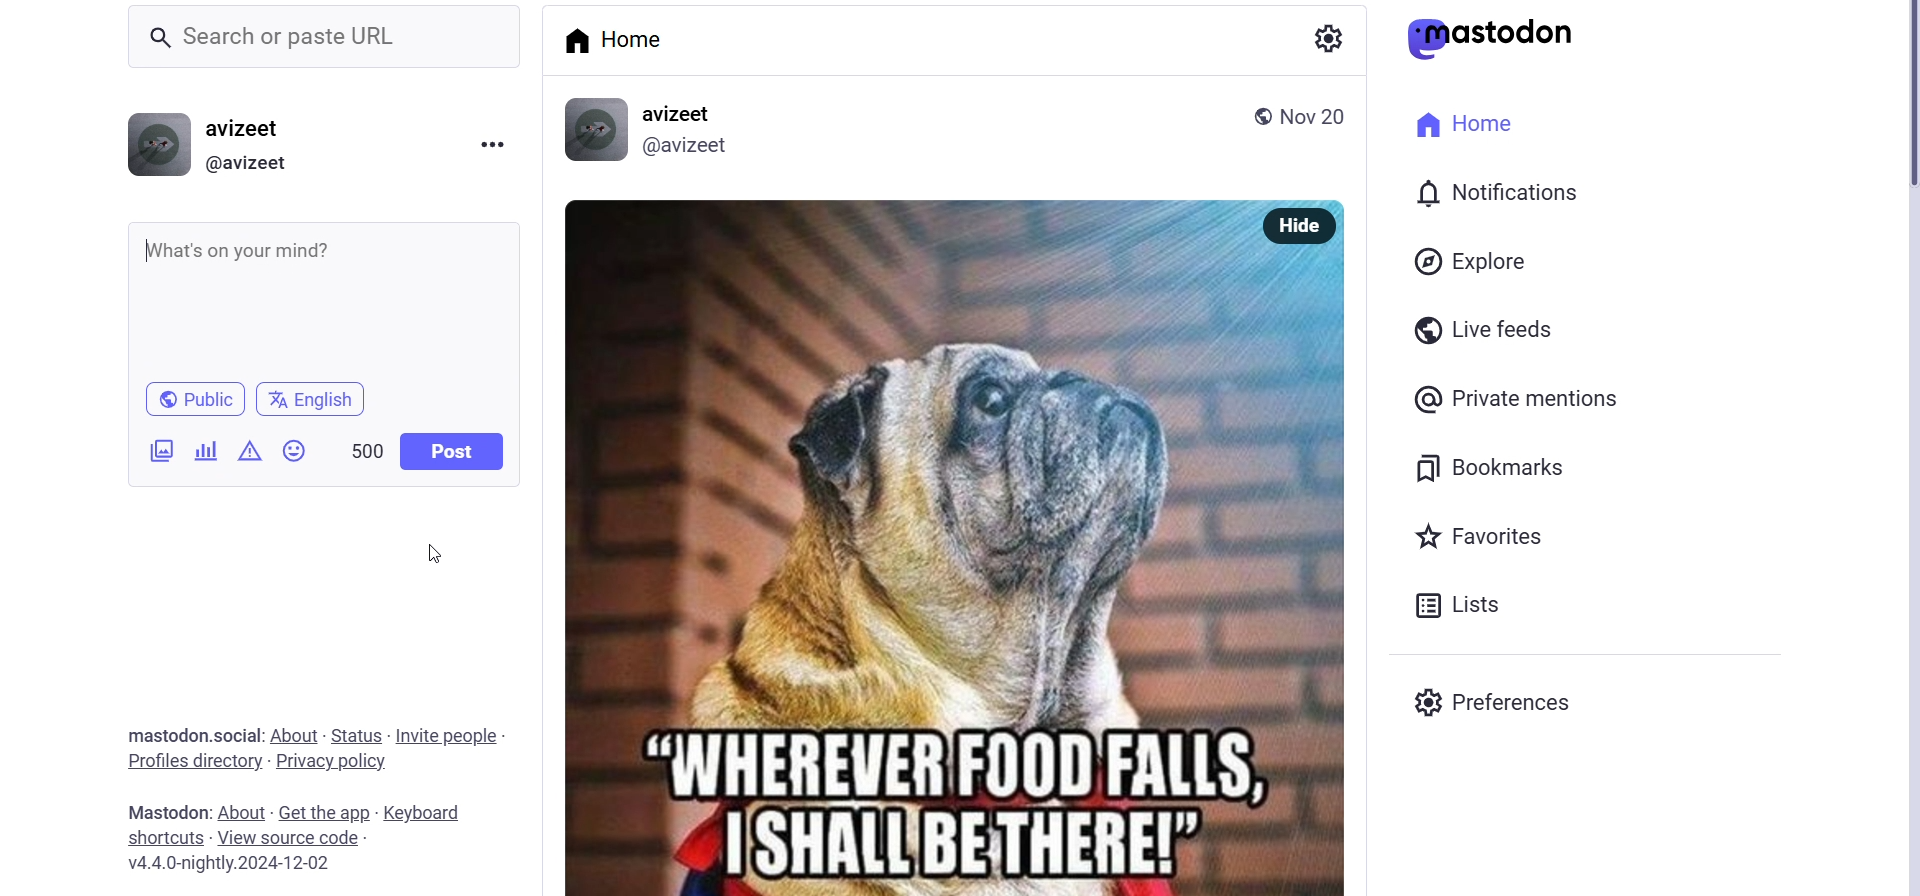  Describe the element at coordinates (1494, 602) in the screenshot. I see `lists` at that location.